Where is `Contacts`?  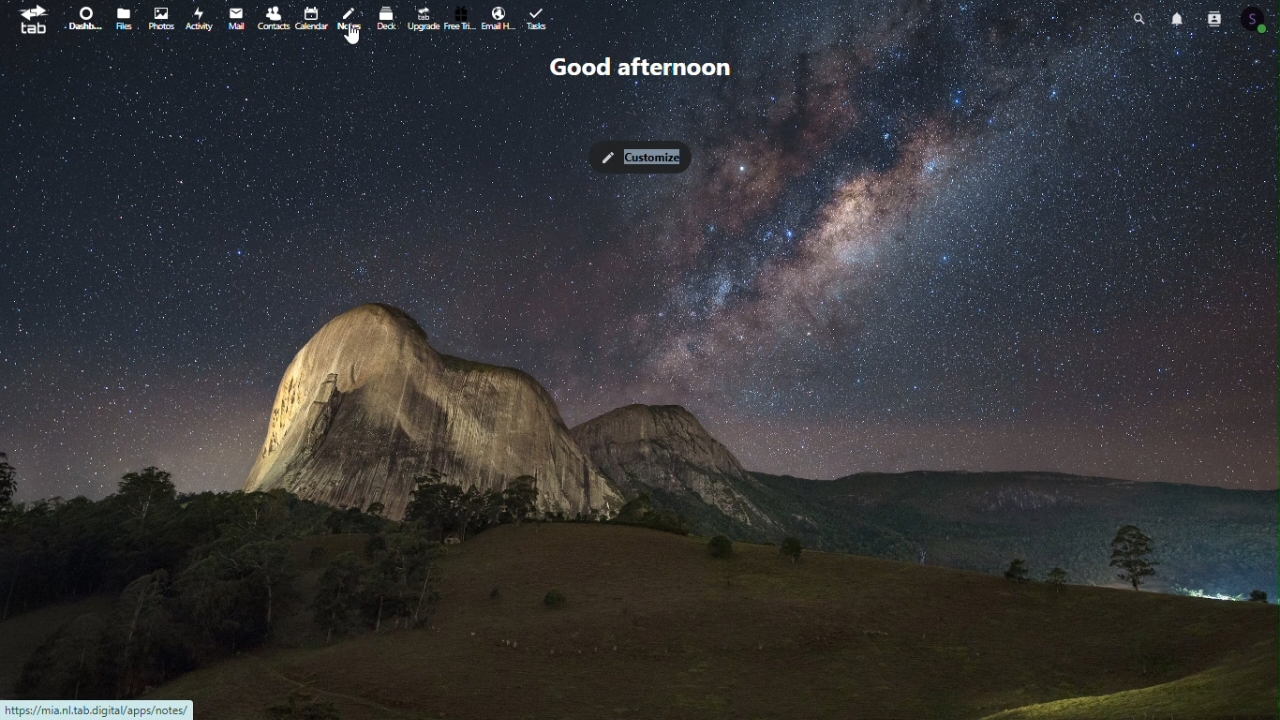 Contacts is located at coordinates (307, 16).